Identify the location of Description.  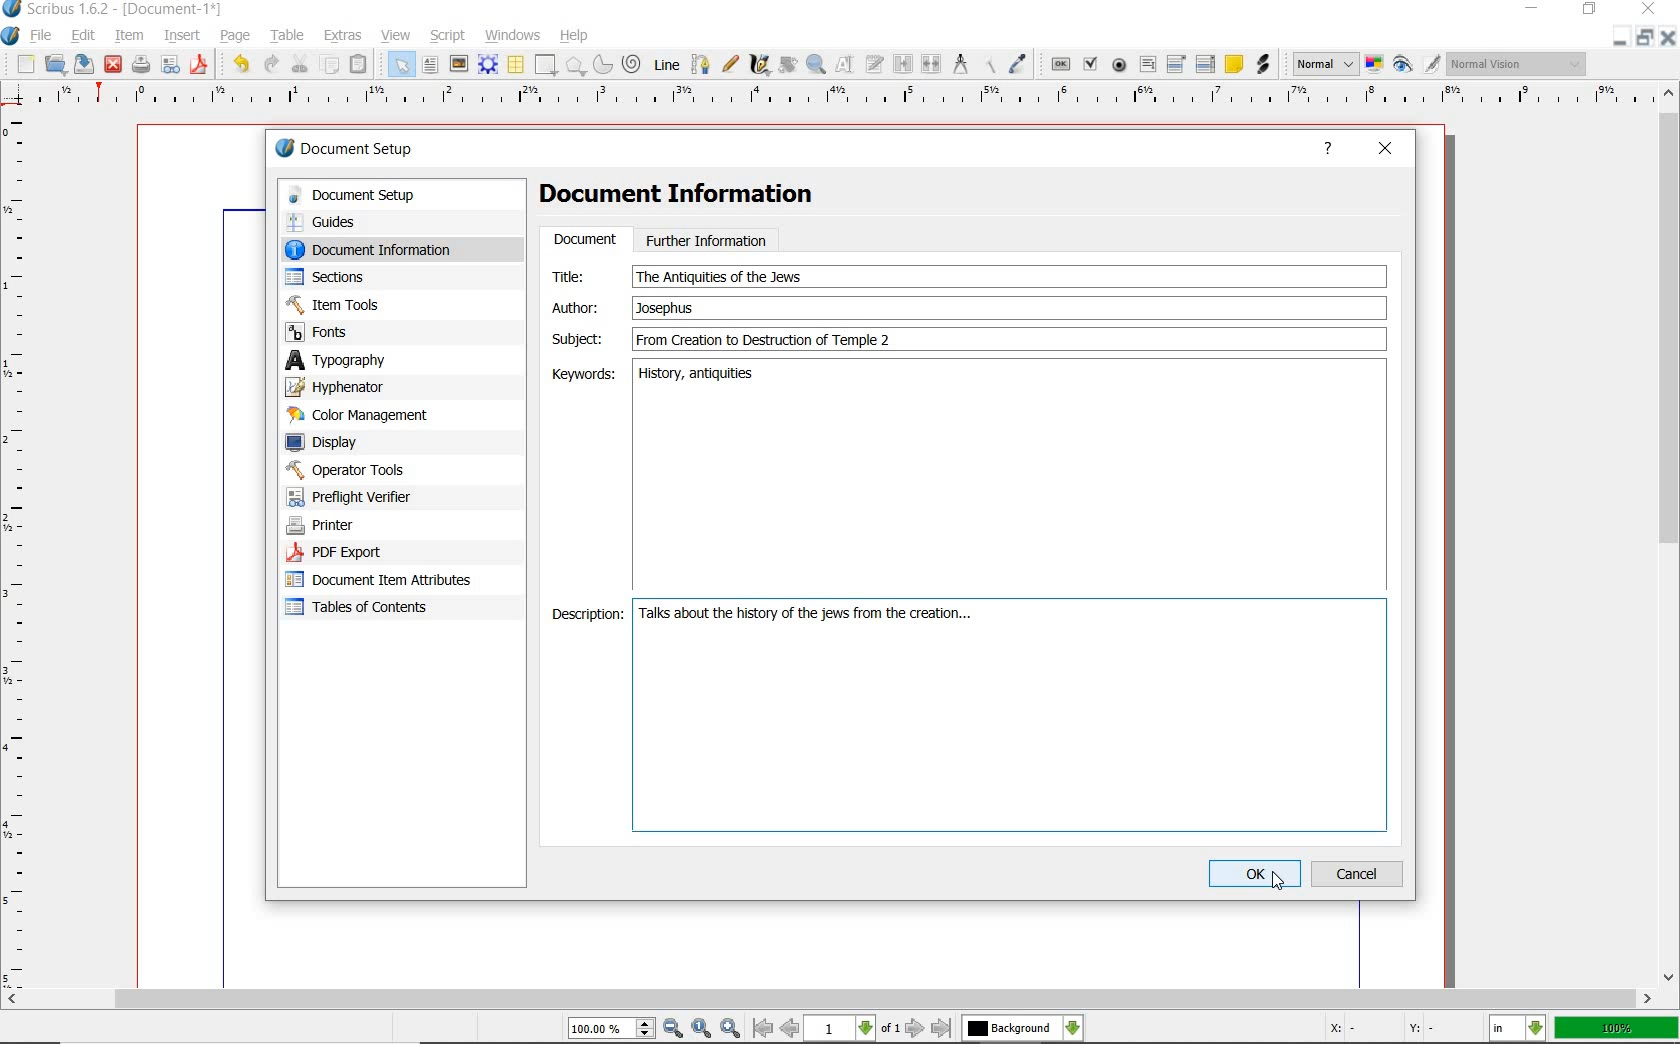
(584, 616).